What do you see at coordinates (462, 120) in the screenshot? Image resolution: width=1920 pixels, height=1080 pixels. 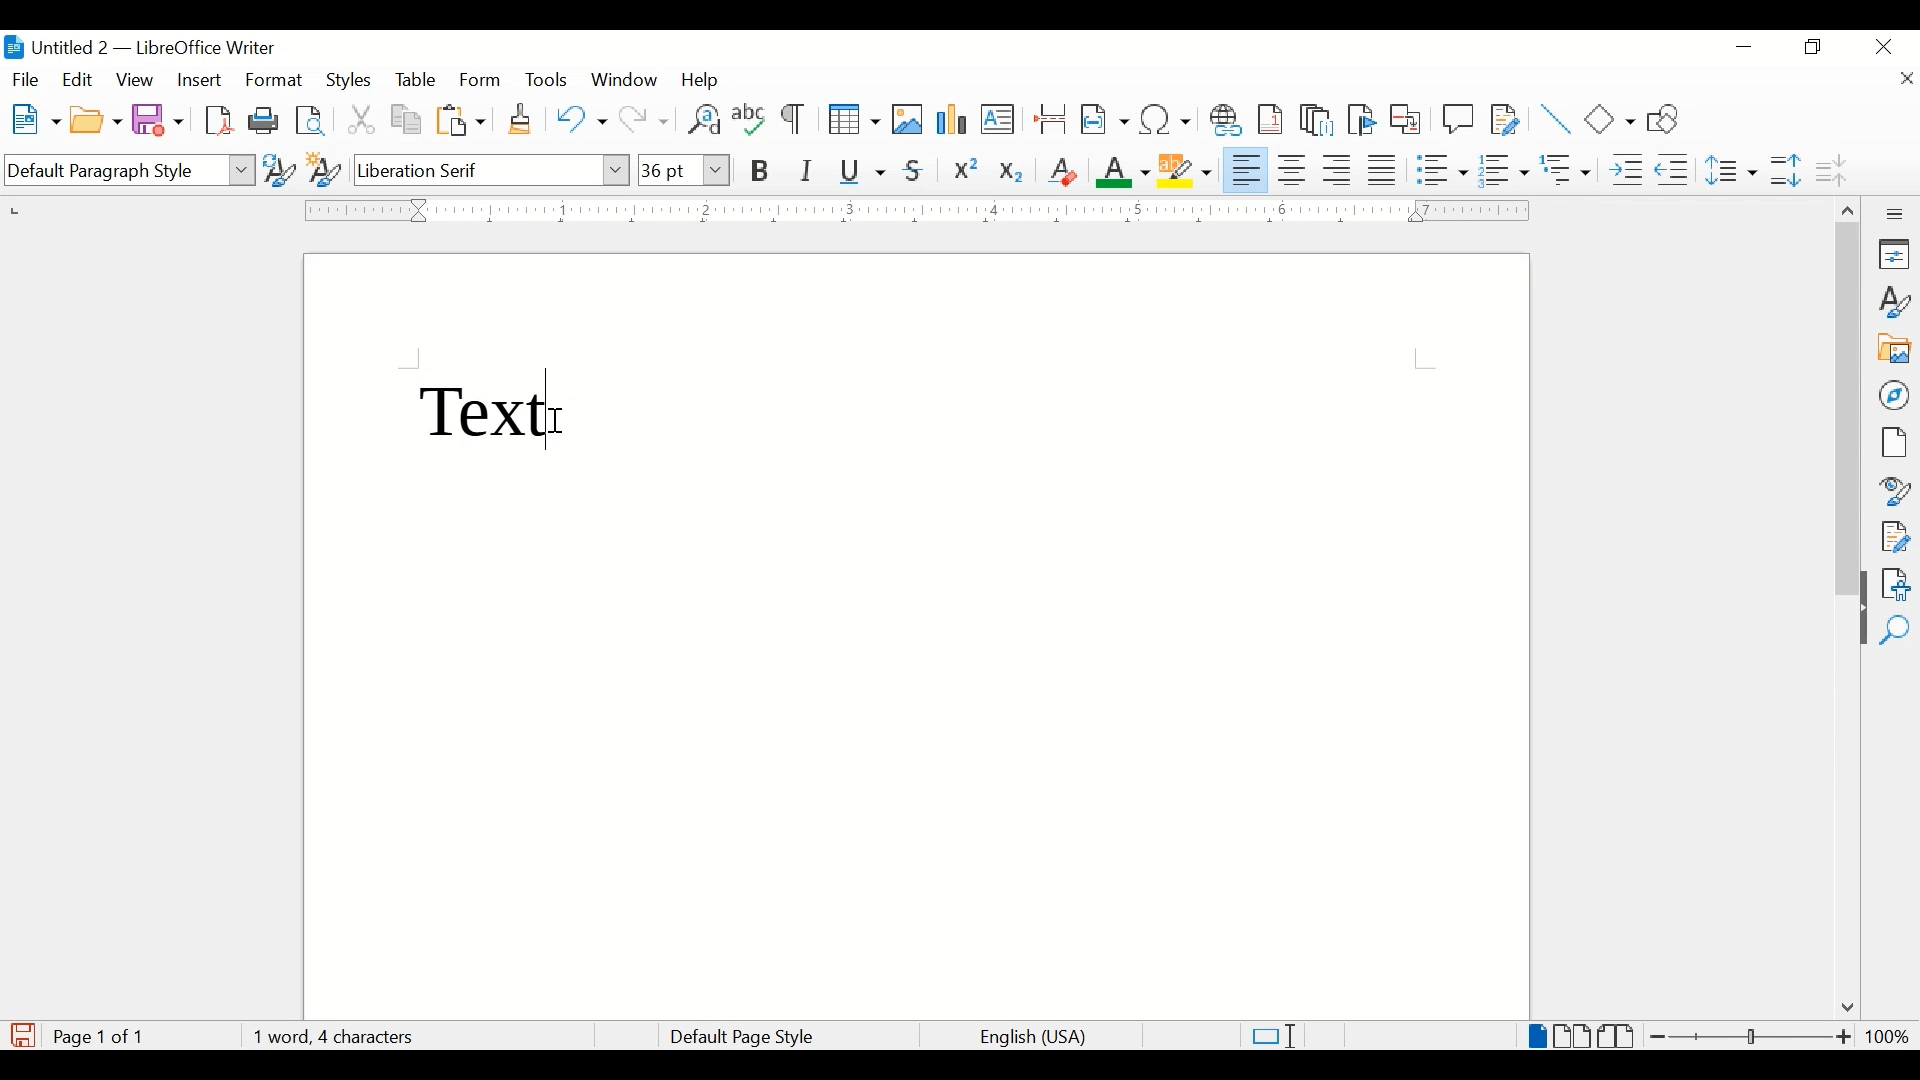 I see `paste ` at bounding box center [462, 120].